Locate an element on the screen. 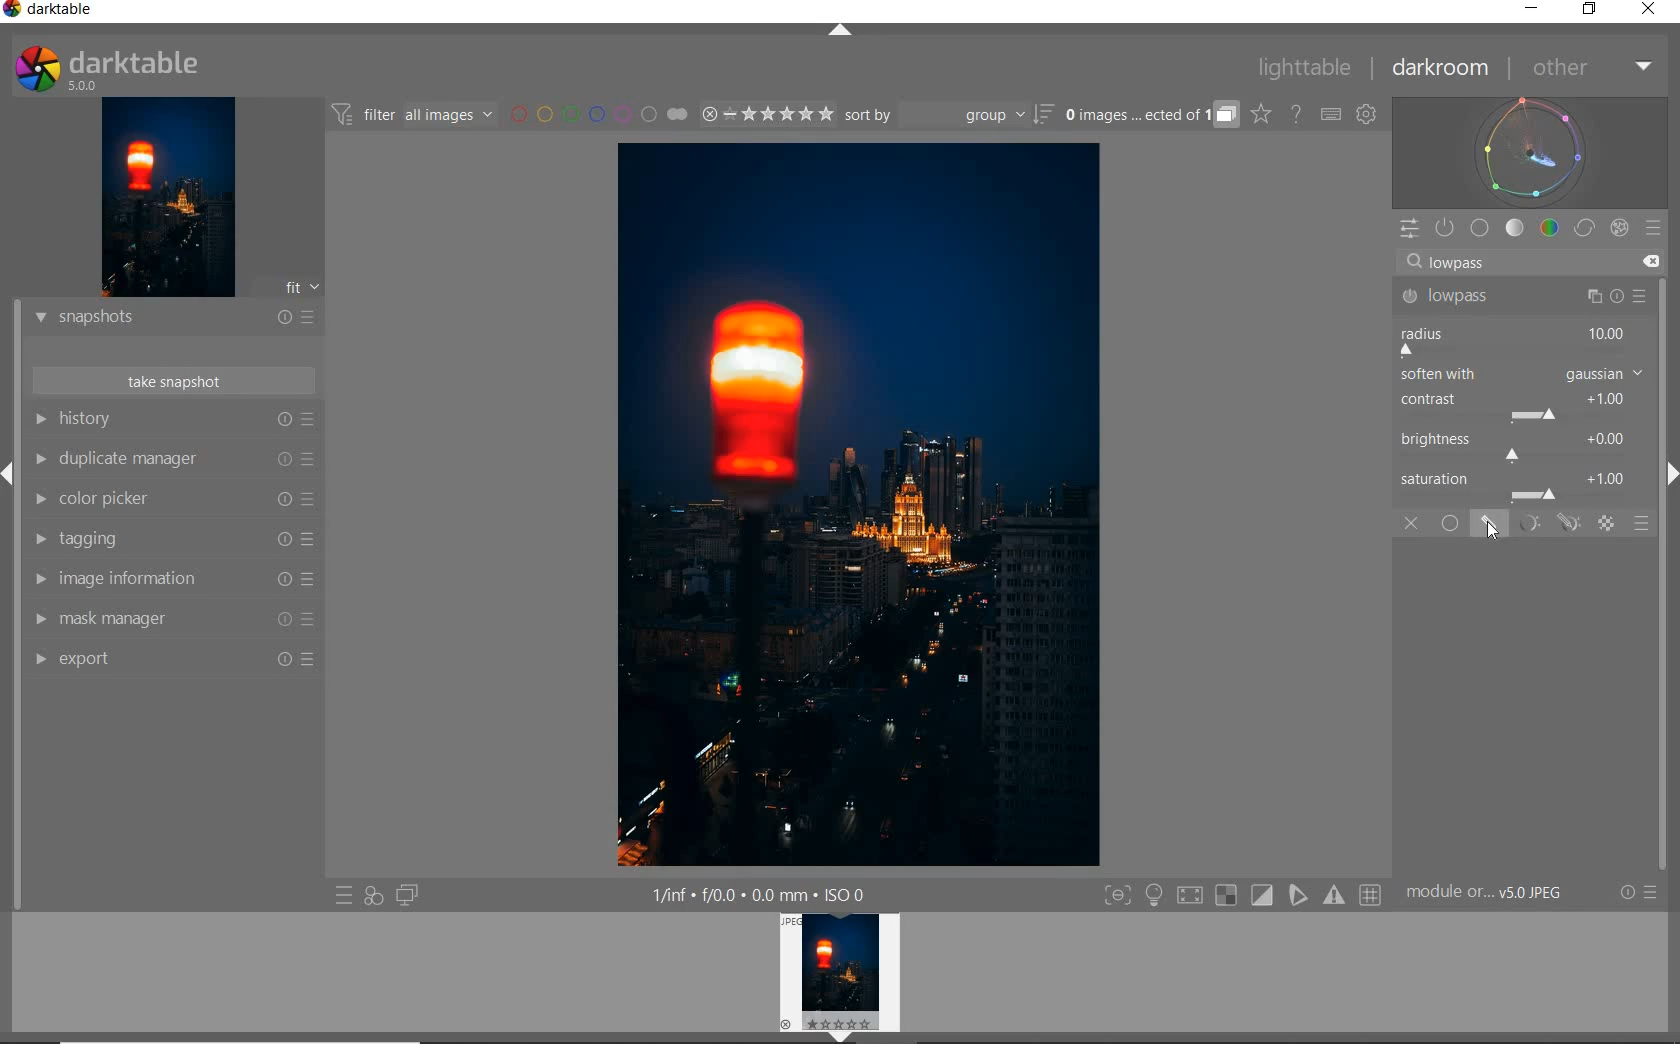 The height and width of the screenshot is (1044, 1680). Searchbar is located at coordinates (1514, 261).